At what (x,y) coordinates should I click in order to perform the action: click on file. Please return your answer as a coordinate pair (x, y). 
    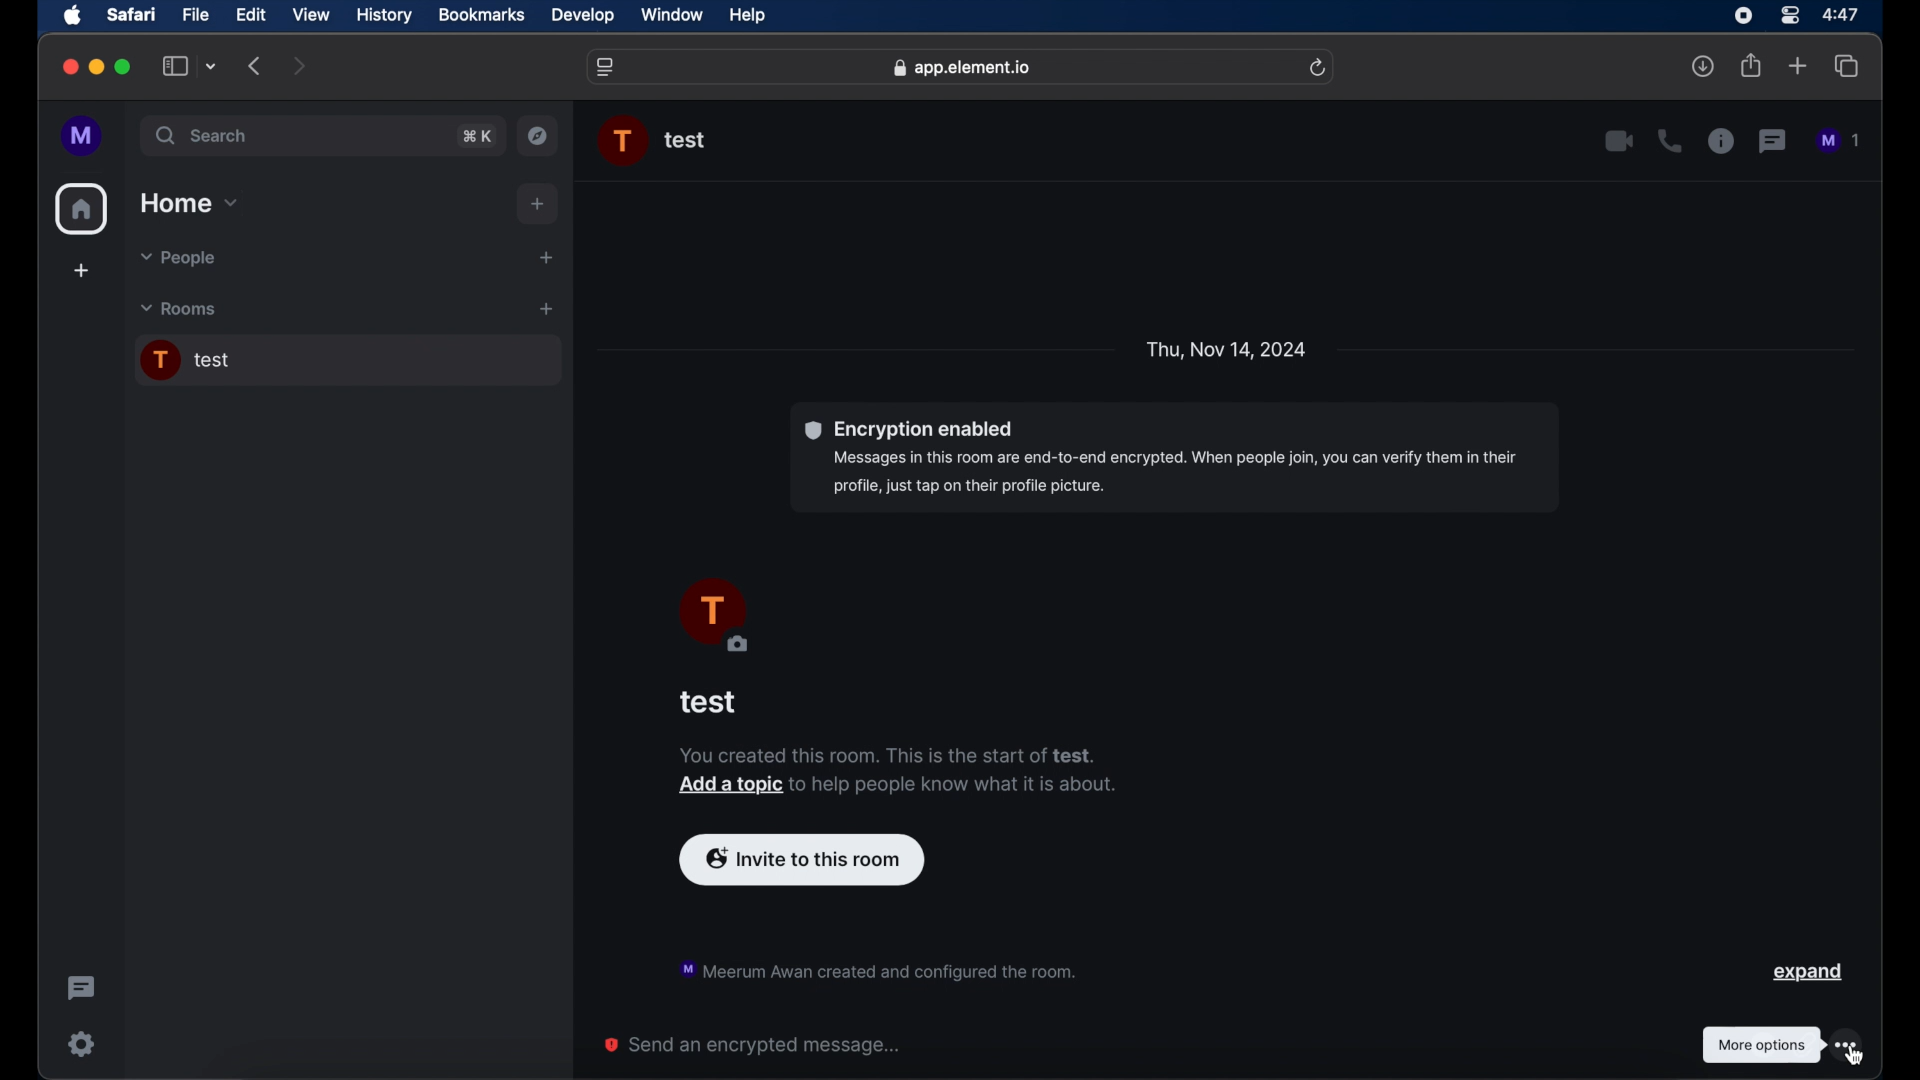
    Looking at the image, I should click on (197, 14).